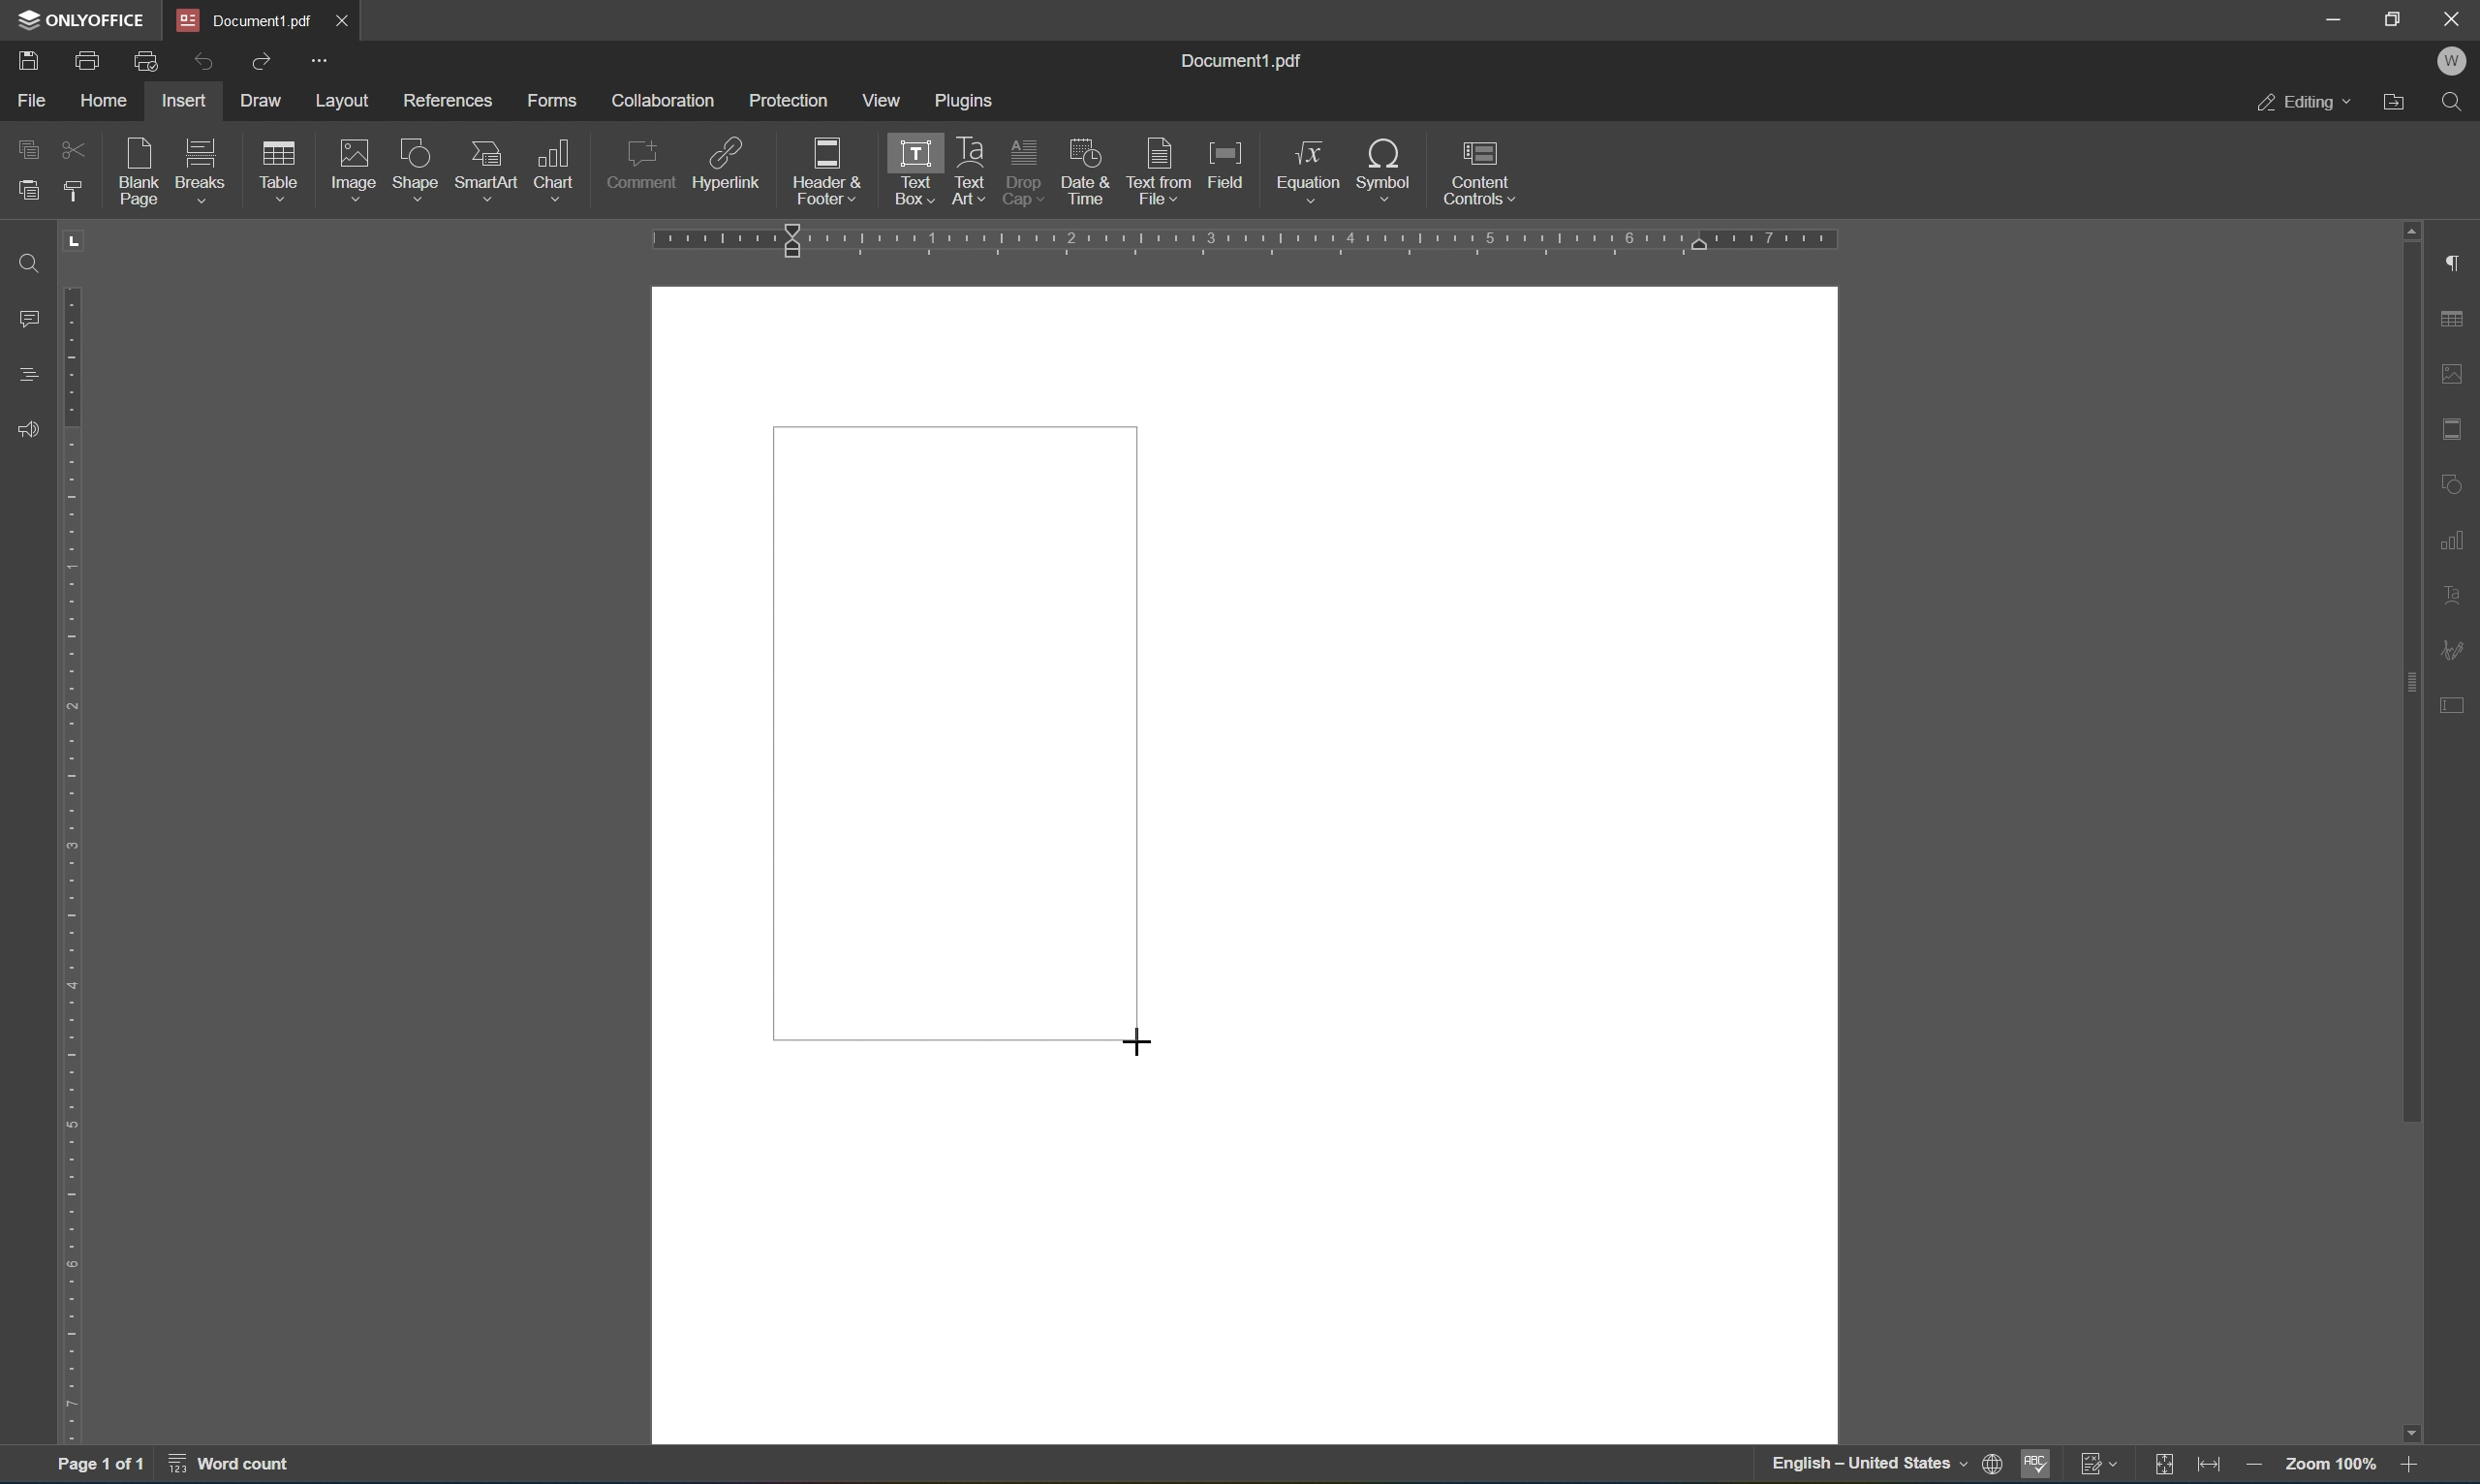  Describe the element at coordinates (2409, 1466) in the screenshot. I see `zoom in` at that location.